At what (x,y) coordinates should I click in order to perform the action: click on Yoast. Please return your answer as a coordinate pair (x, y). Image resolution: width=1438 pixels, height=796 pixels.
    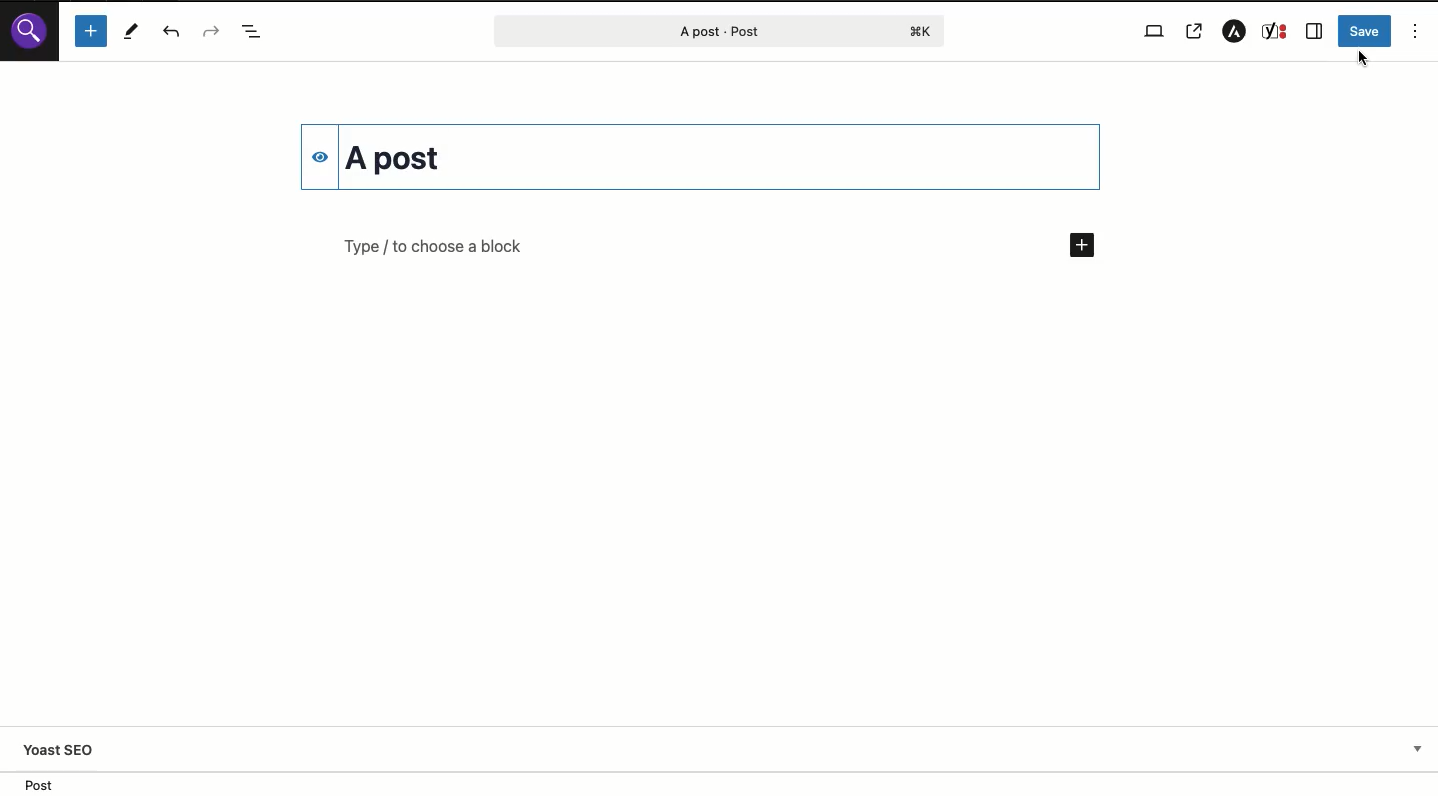
    Looking at the image, I should click on (1276, 32).